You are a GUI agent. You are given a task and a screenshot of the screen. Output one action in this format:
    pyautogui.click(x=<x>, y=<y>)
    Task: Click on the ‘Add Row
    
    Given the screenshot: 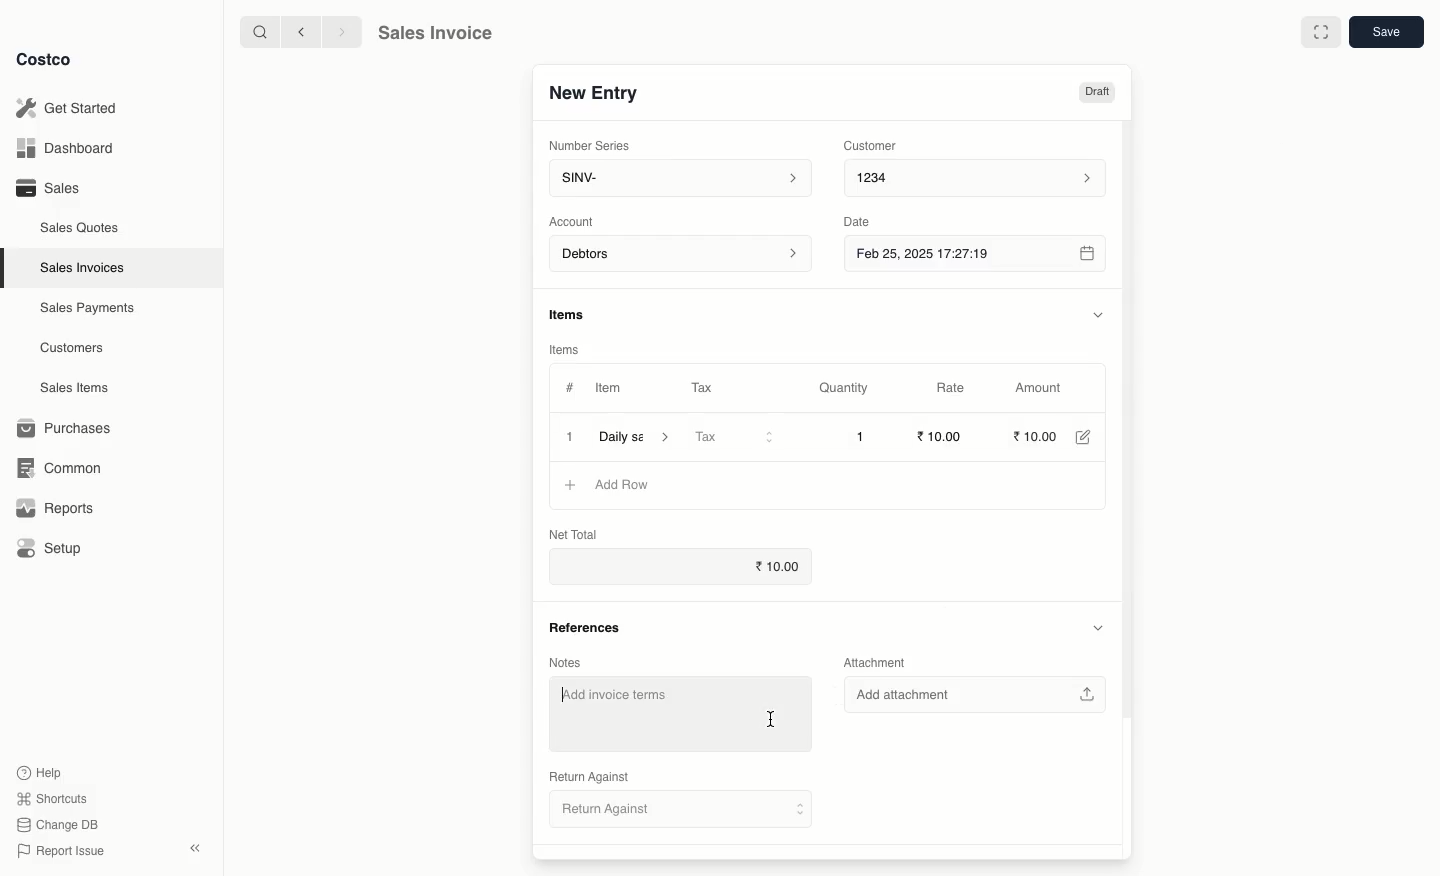 What is the action you would take?
    pyautogui.click(x=627, y=485)
    